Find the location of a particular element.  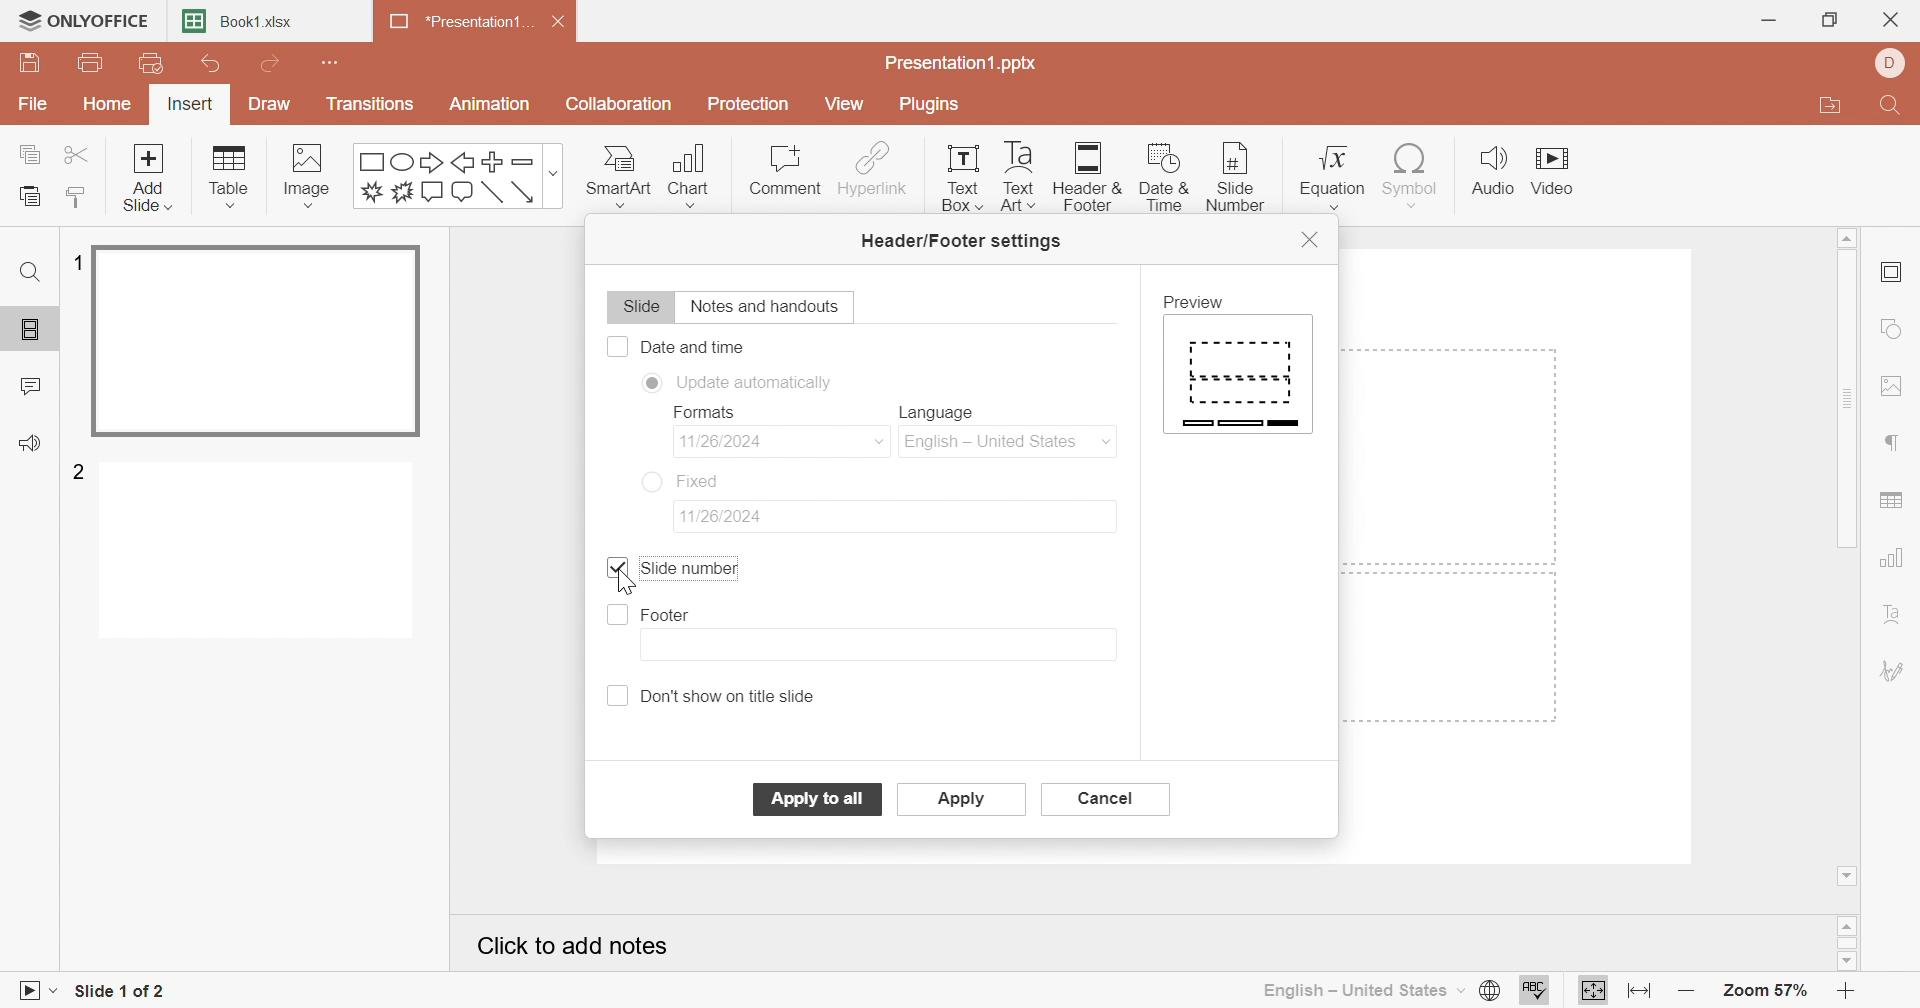

Image settings is located at coordinates (1897, 389).